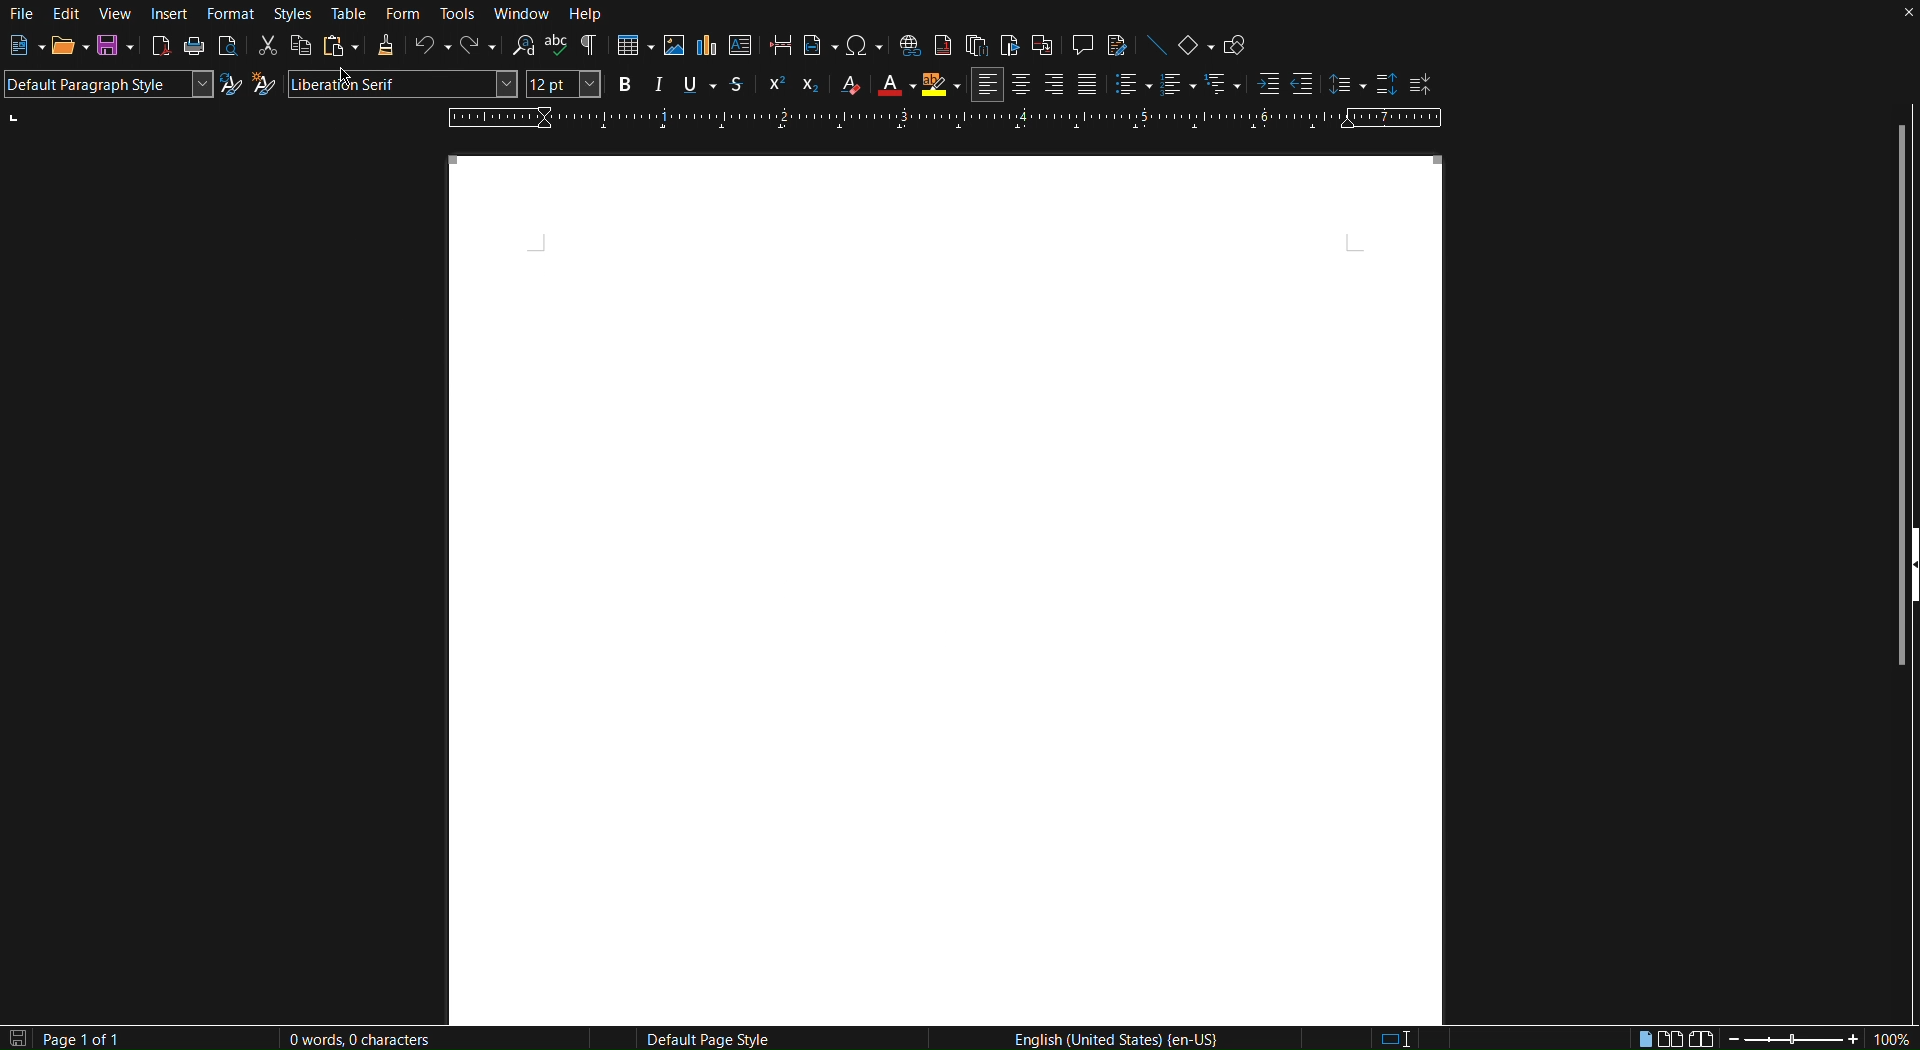 The width and height of the screenshot is (1920, 1050). Describe the element at coordinates (350, 14) in the screenshot. I see `Table` at that location.